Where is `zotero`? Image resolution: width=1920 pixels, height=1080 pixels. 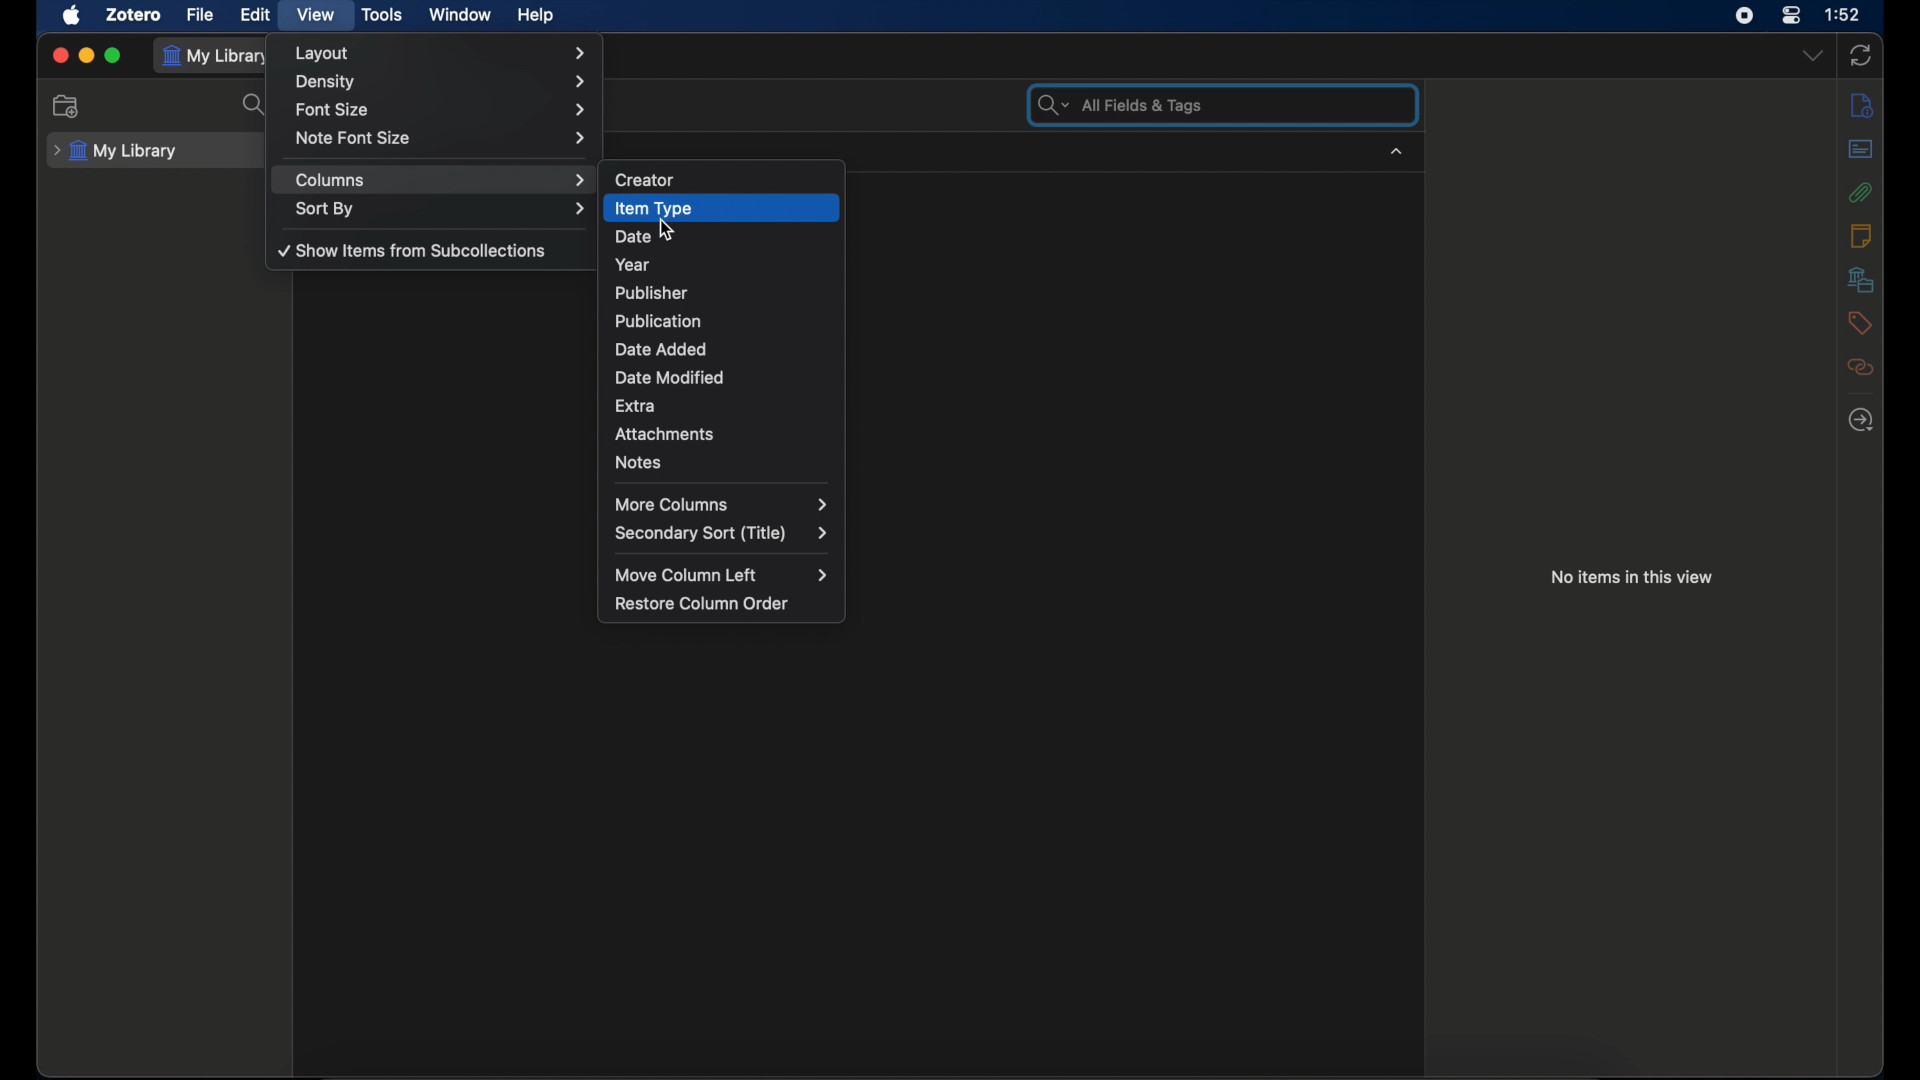
zotero is located at coordinates (136, 16).